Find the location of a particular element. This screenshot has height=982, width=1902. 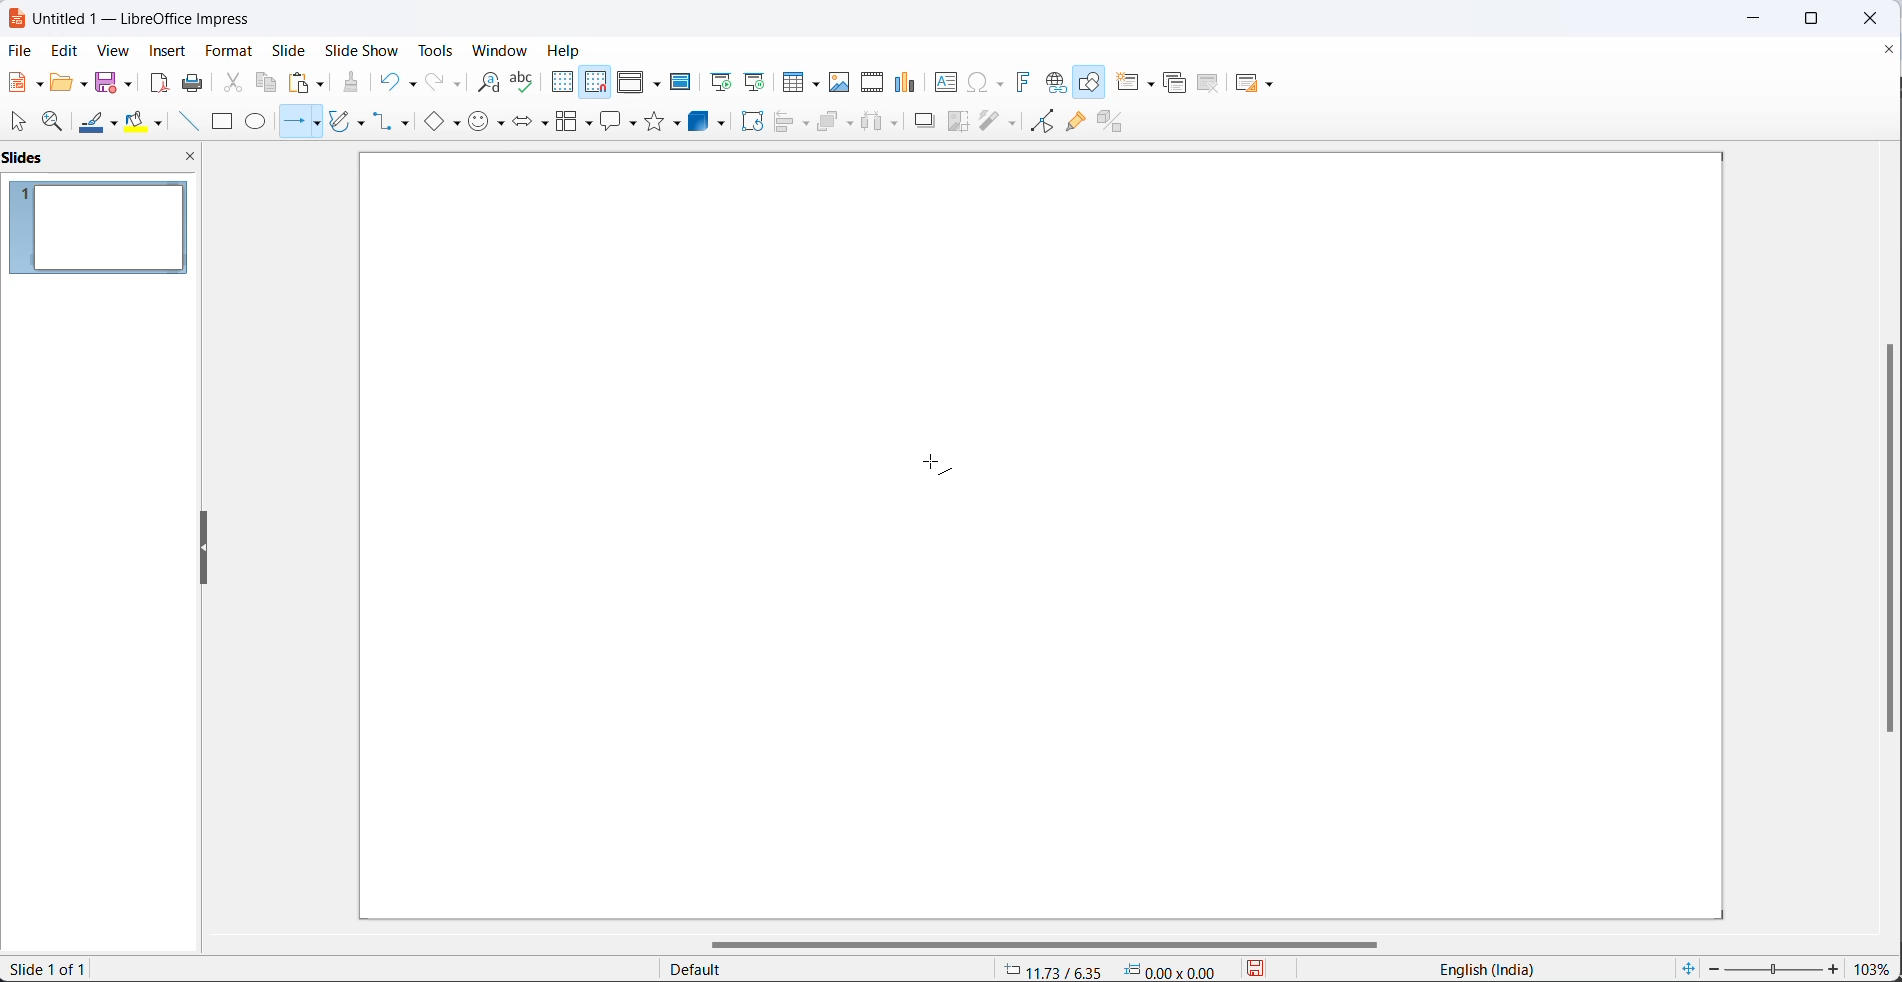

paste options is located at coordinates (307, 83).